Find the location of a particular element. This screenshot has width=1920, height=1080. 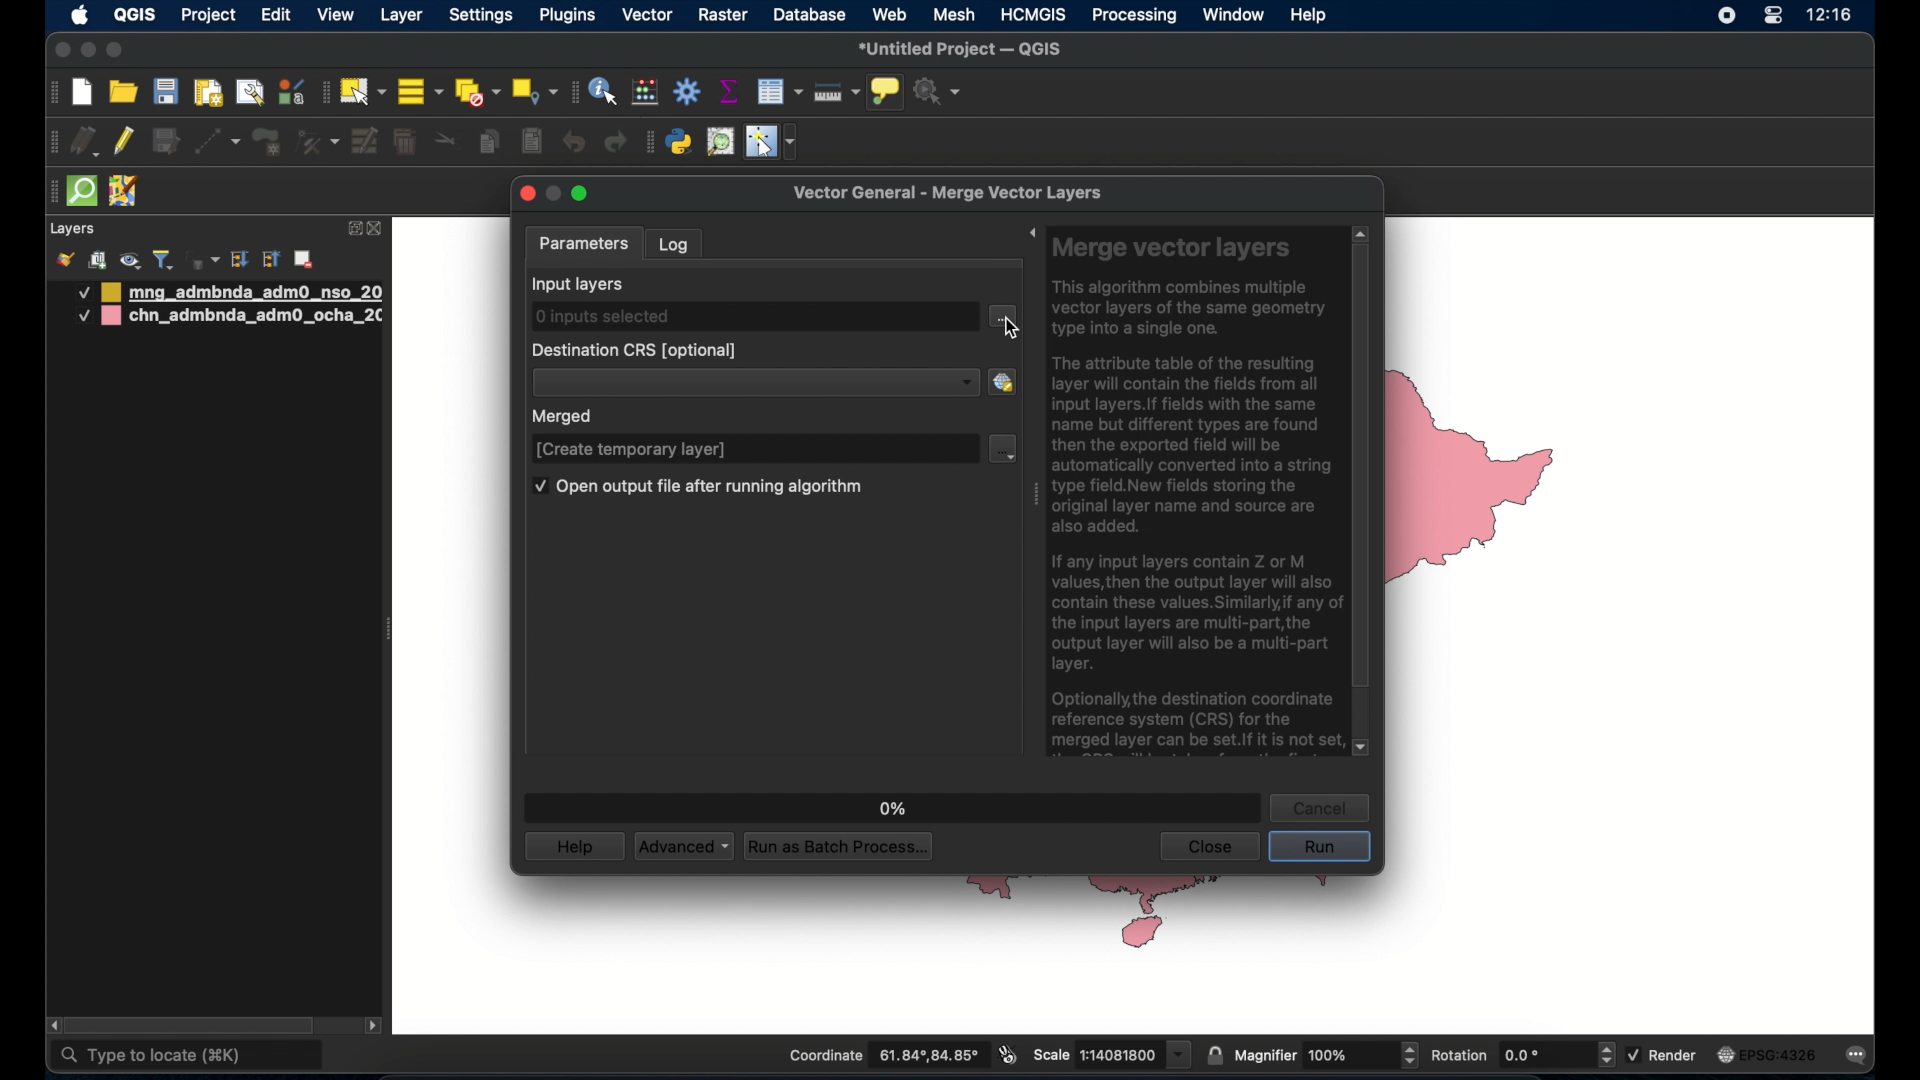

toggle extents and mouse position display is located at coordinates (1005, 1054).